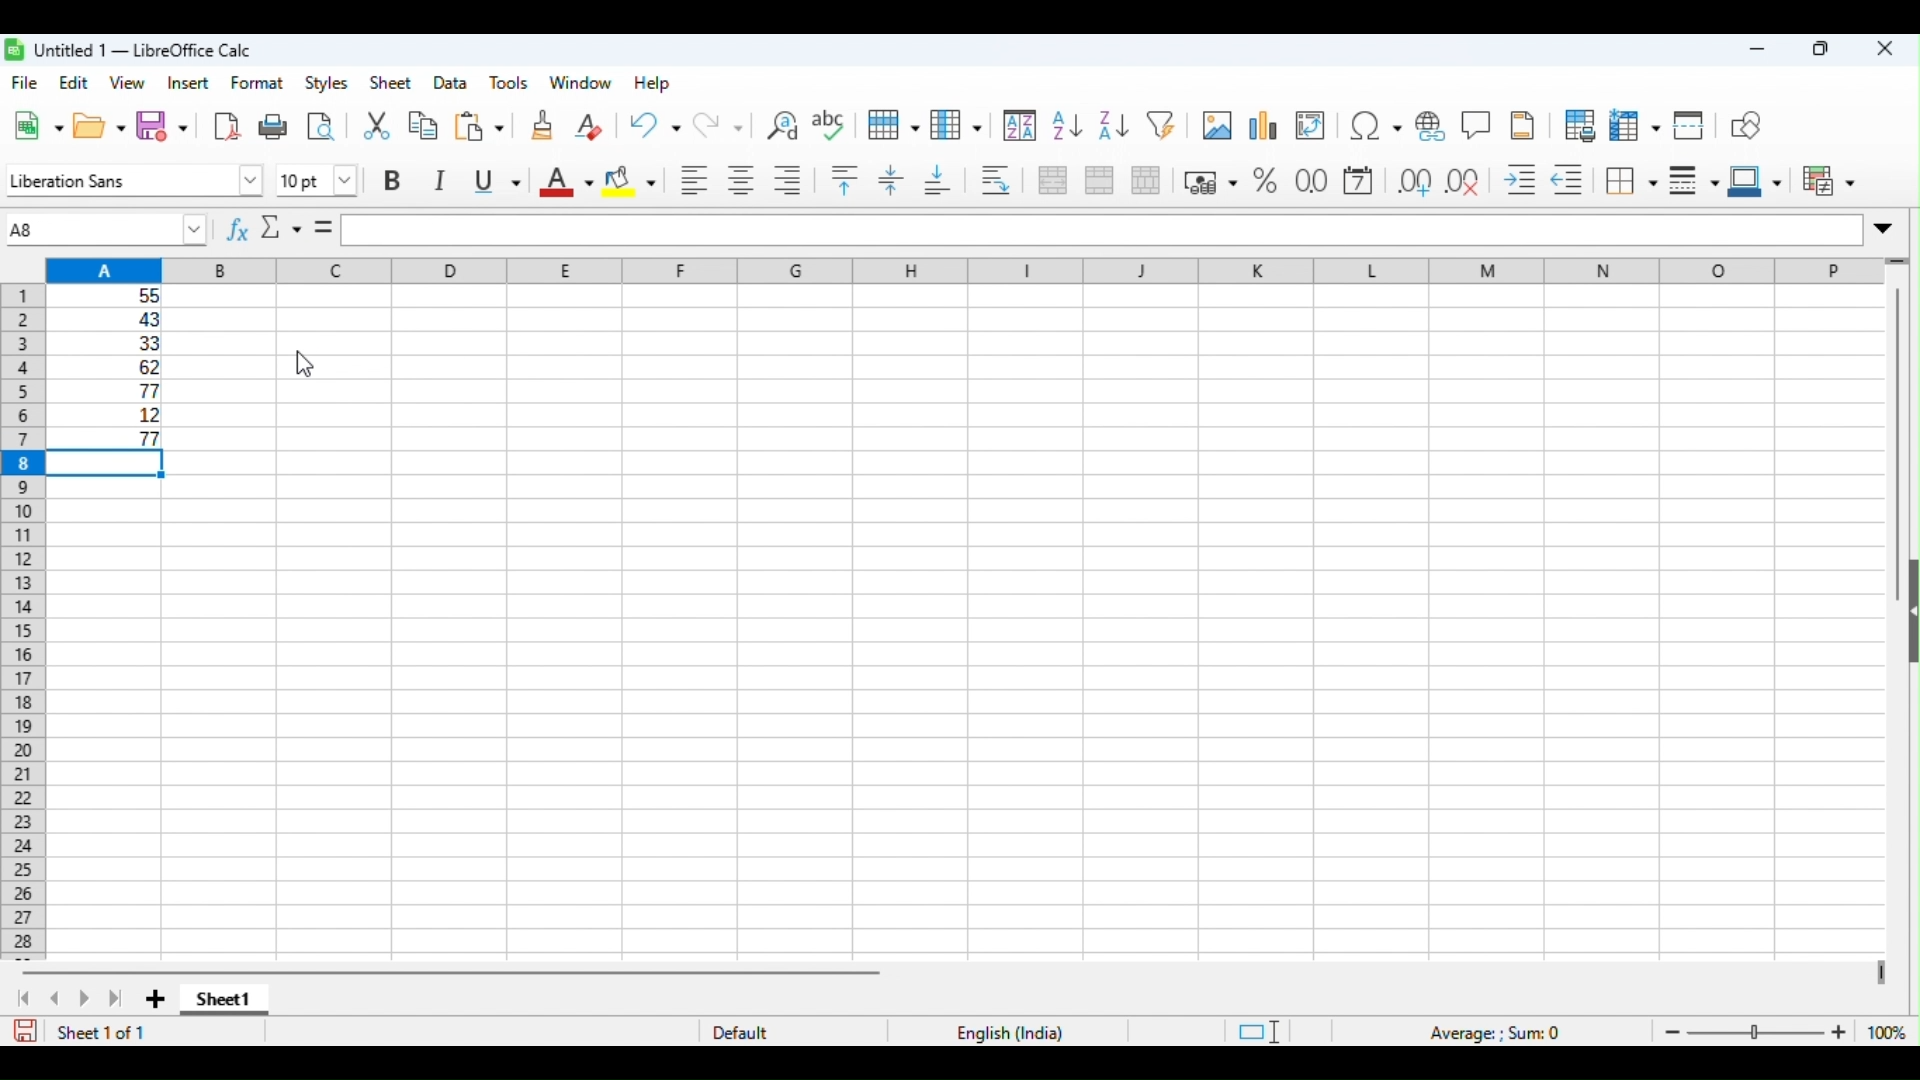  I want to click on largest number appeared, so click(113, 437).